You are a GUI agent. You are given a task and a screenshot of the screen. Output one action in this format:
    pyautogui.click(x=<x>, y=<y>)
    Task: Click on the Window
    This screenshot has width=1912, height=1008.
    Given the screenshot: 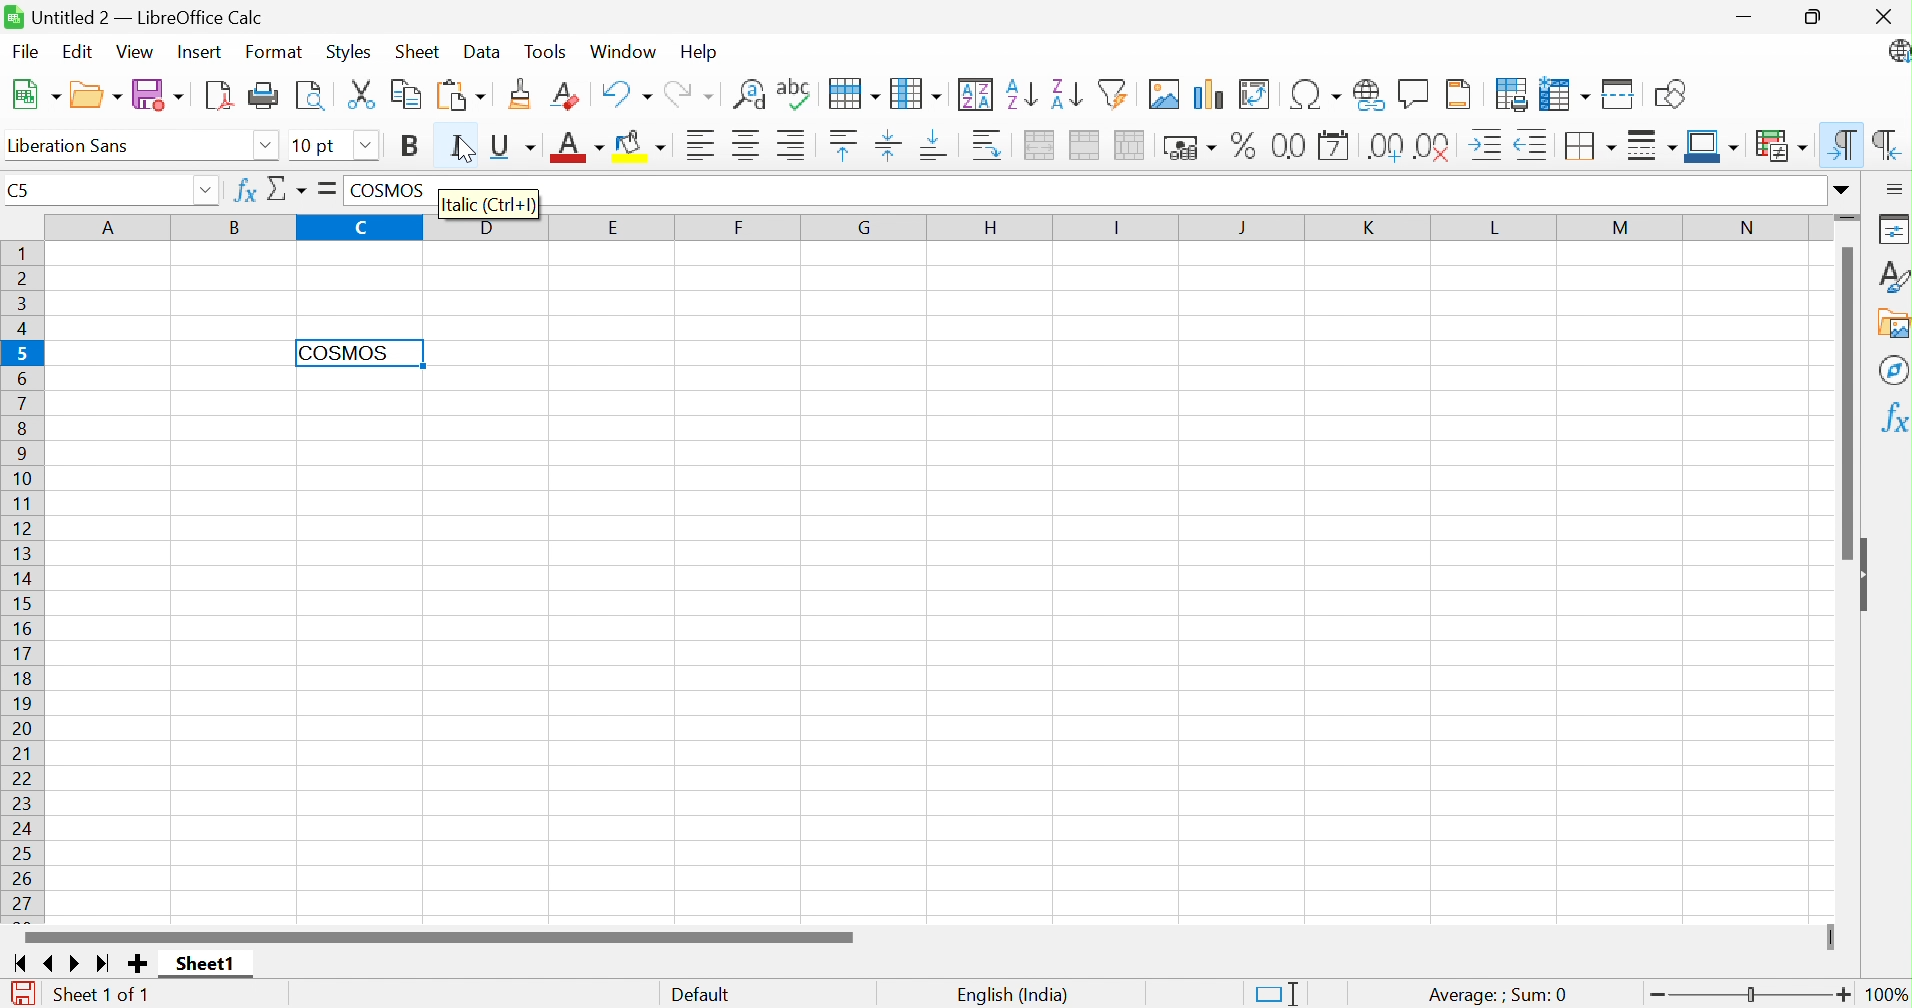 What is the action you would take?
    pyautogui.click(x=625, y=51)
    